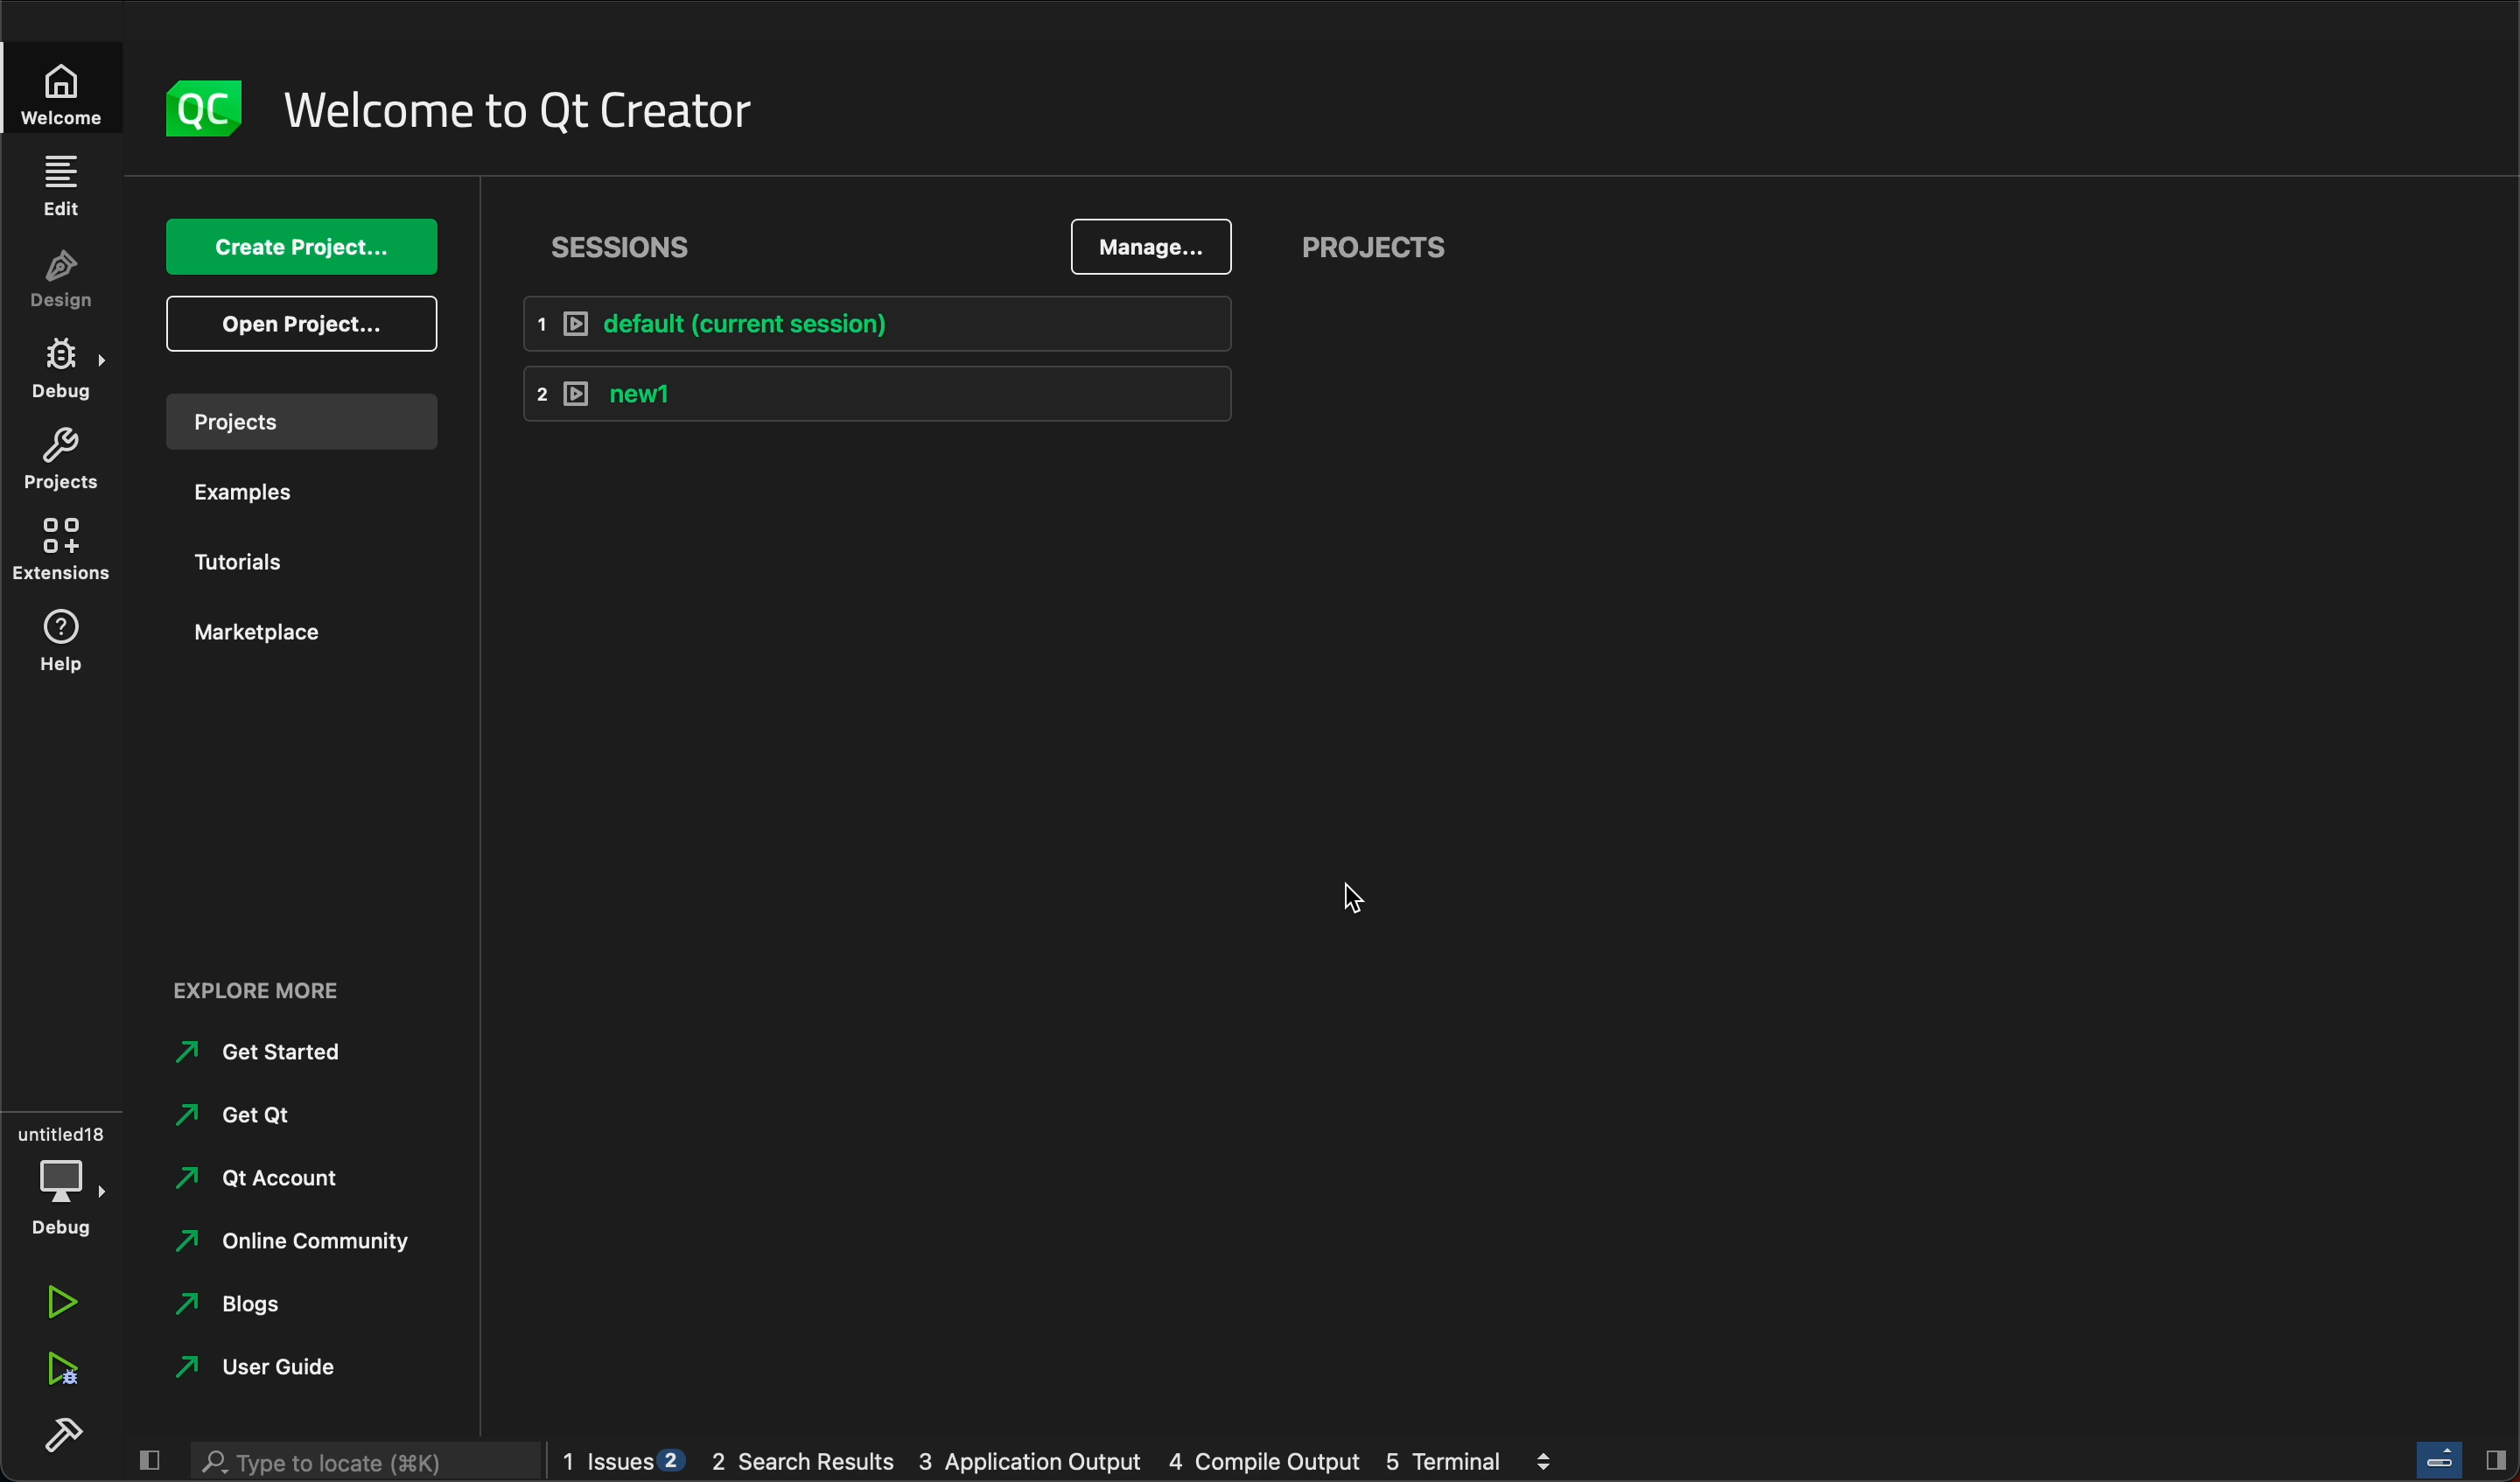 The width and height of the screenshot is (2520, 1482). I want to click on account, so click(282, 1175).